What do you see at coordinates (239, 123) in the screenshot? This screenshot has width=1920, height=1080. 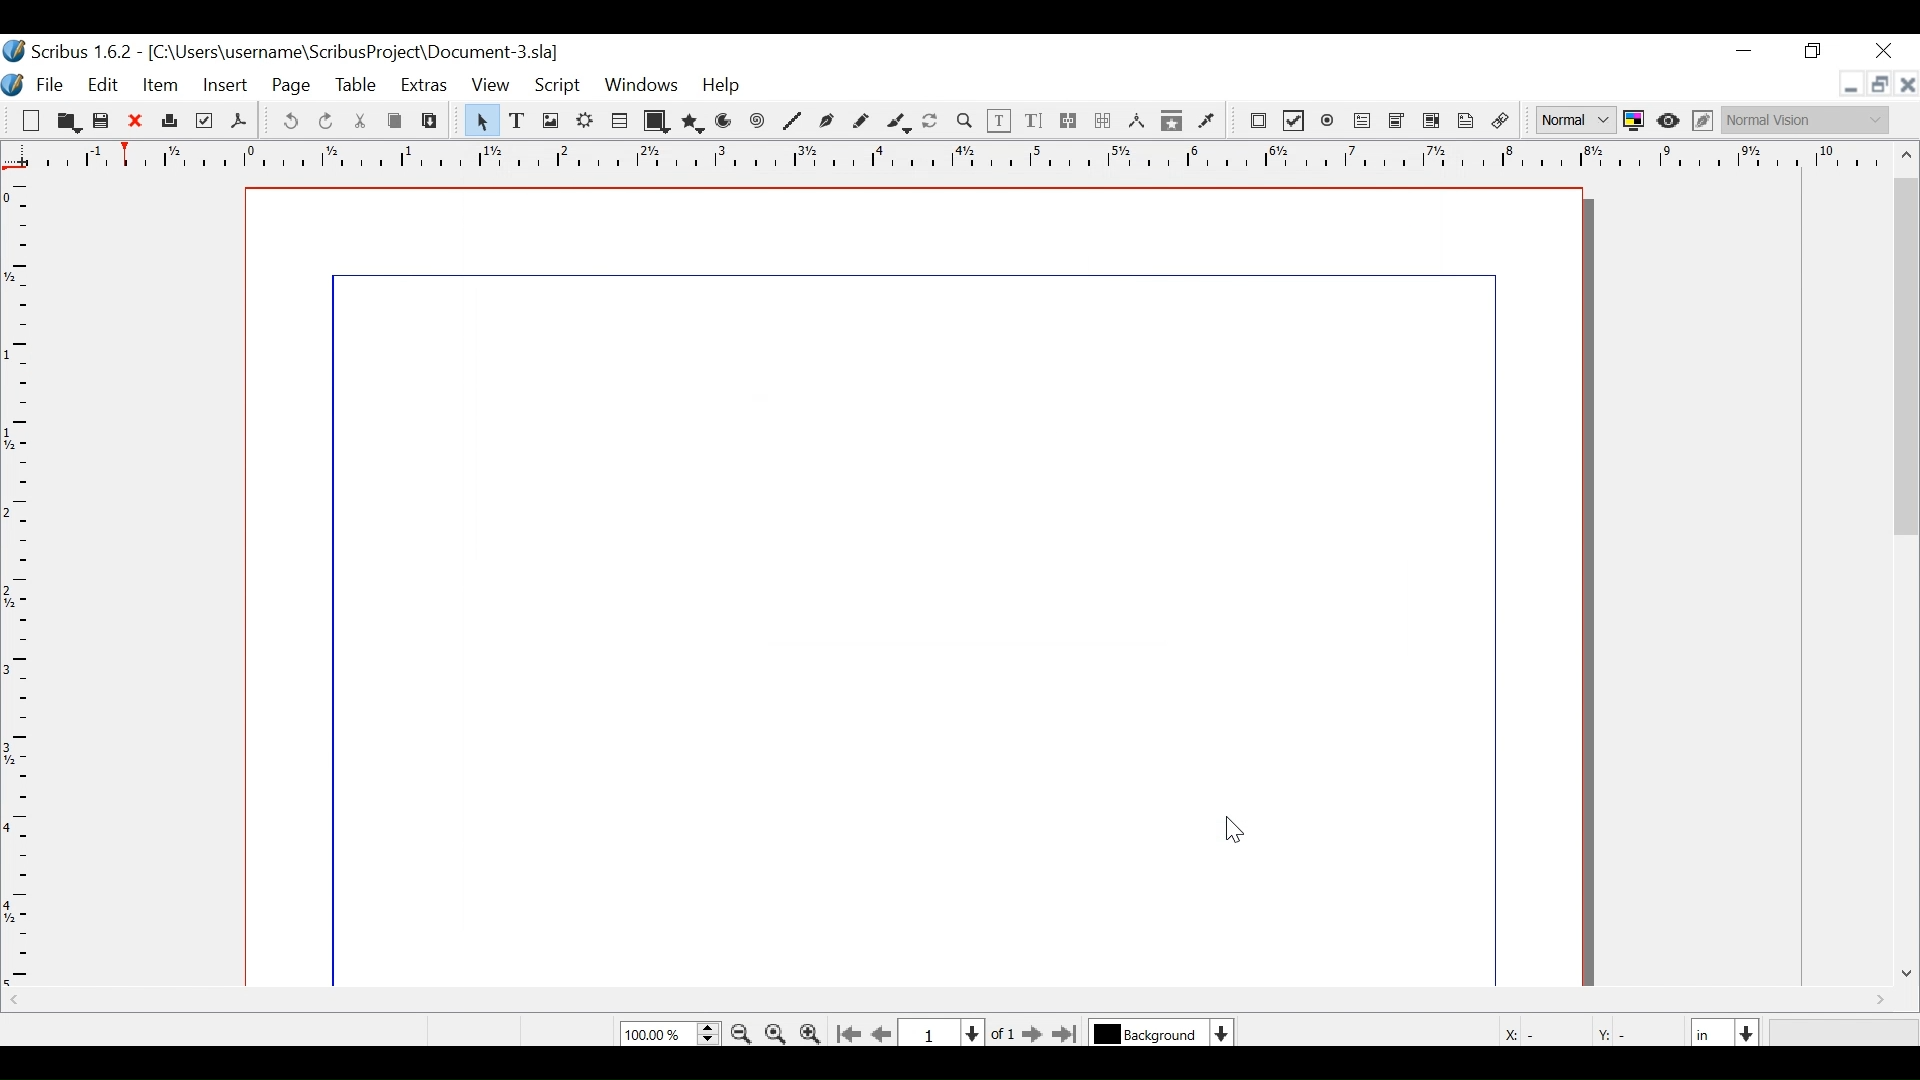 I see `Save as Pdf` at bounding box center [239, 123].